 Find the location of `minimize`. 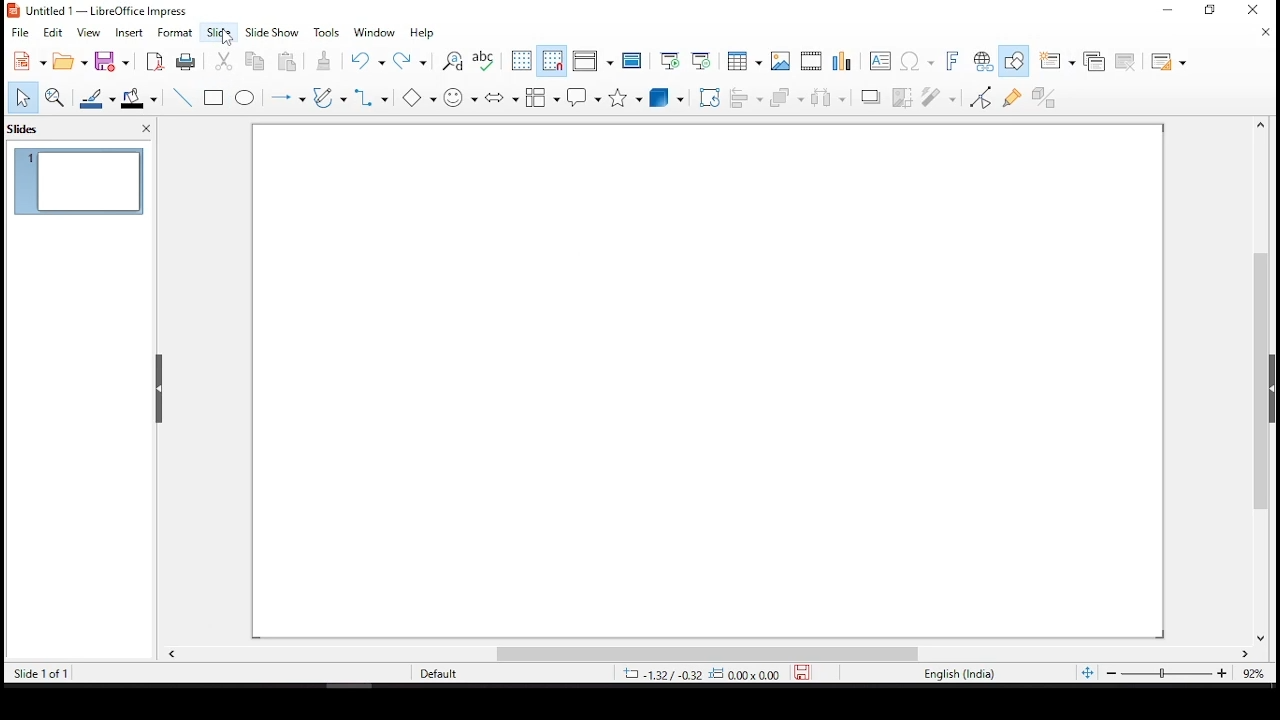

minimize is located at coordinates (1168, 9).